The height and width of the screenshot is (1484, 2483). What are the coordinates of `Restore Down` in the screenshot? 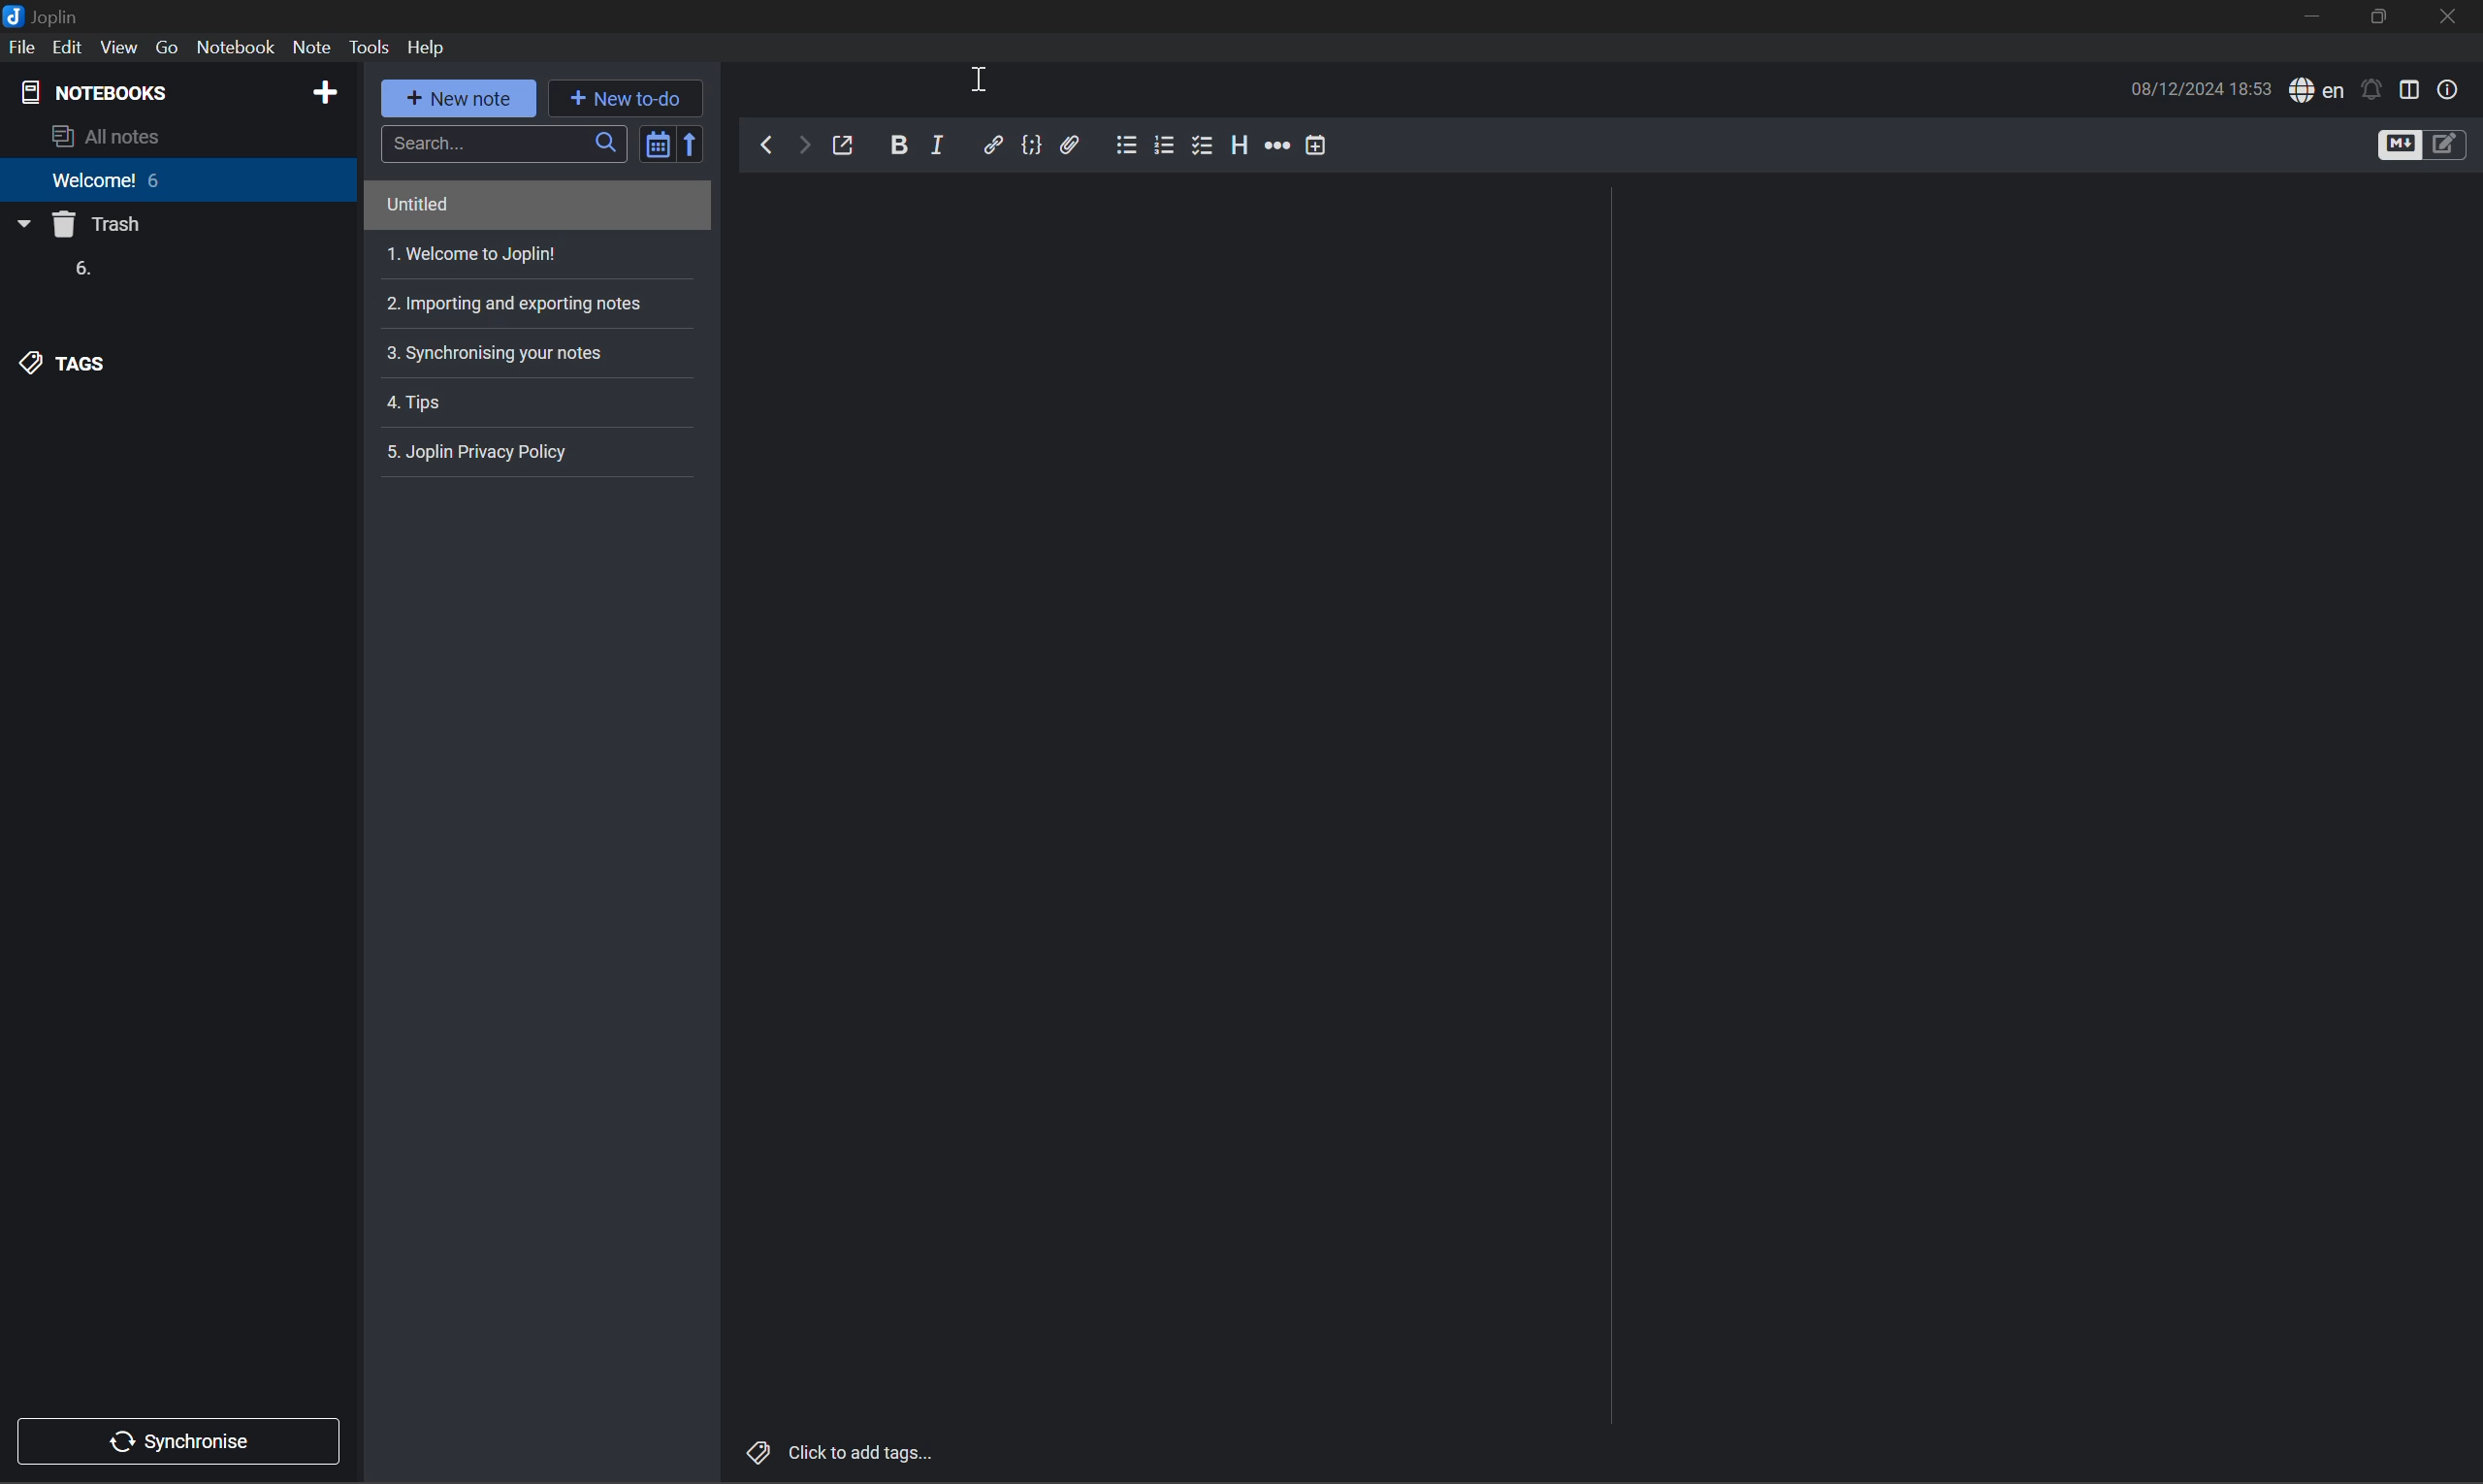 It's located at (2382, 17).